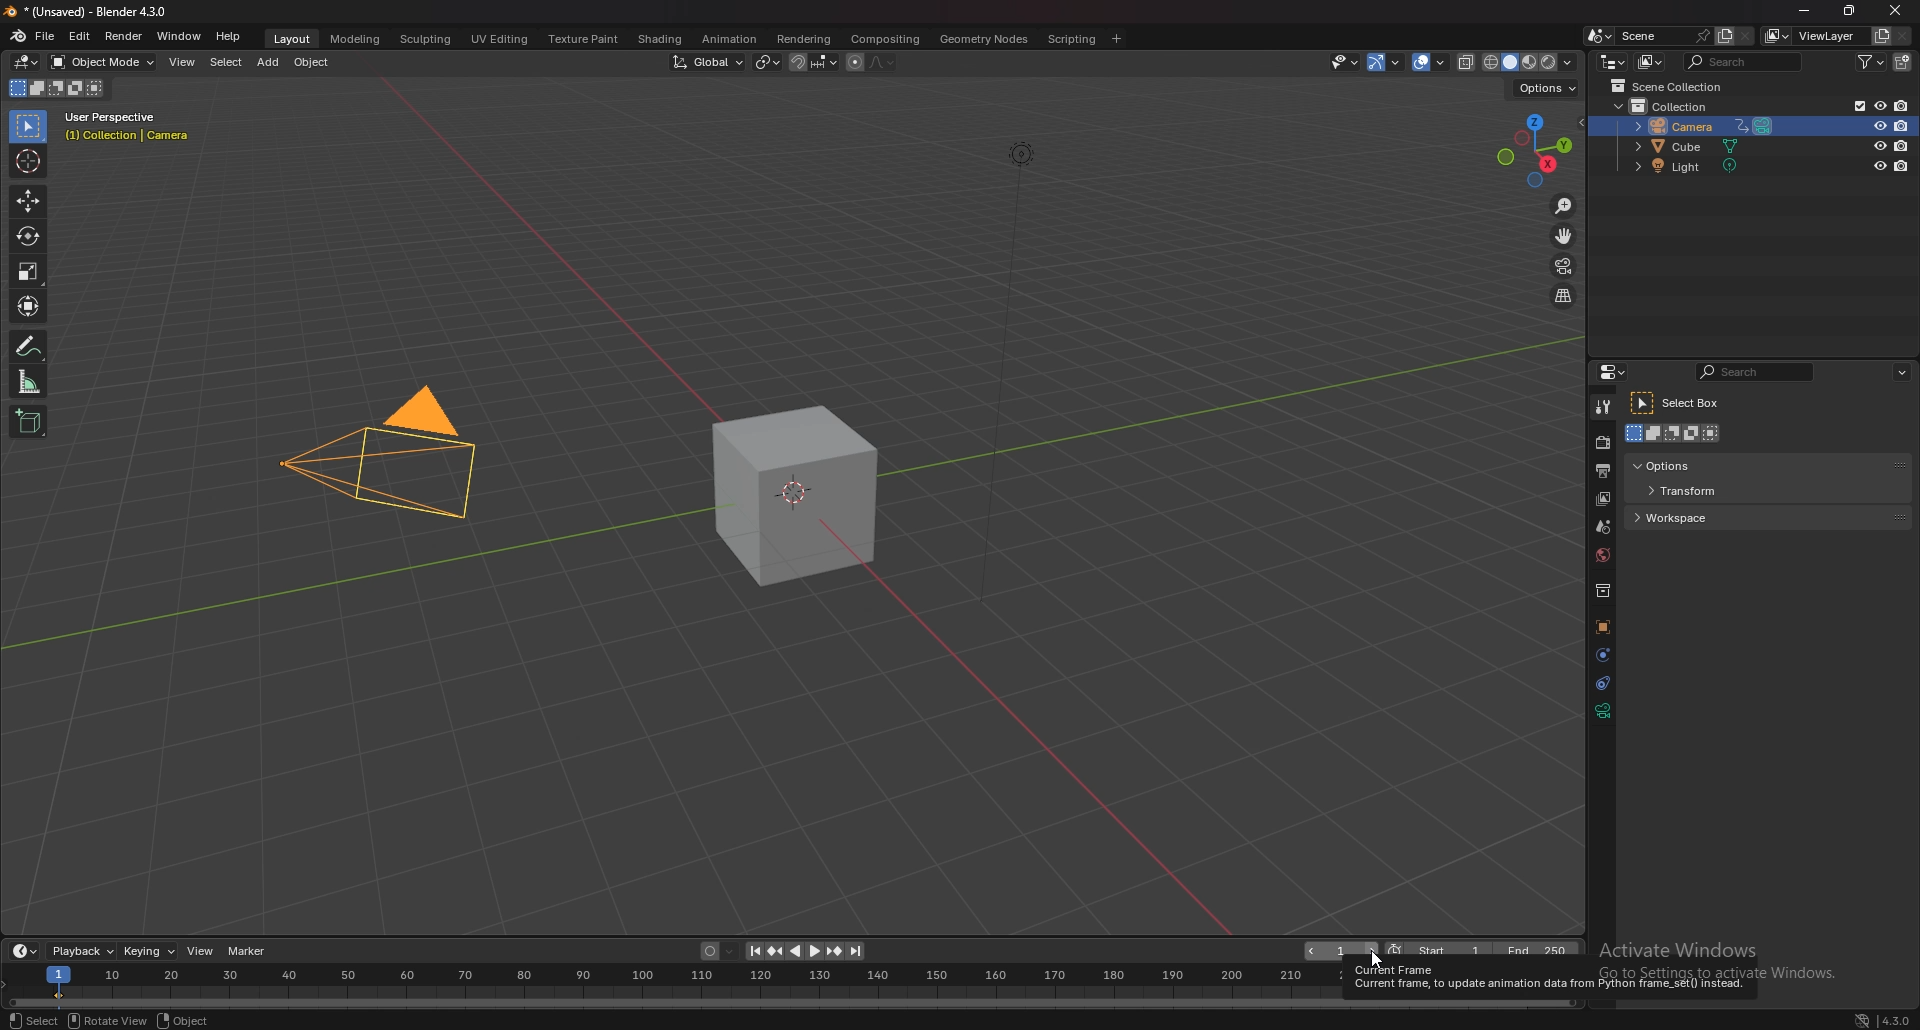 This screenshot has height=1030, width=1920. I want to click on editor type, so click(1614, 371).